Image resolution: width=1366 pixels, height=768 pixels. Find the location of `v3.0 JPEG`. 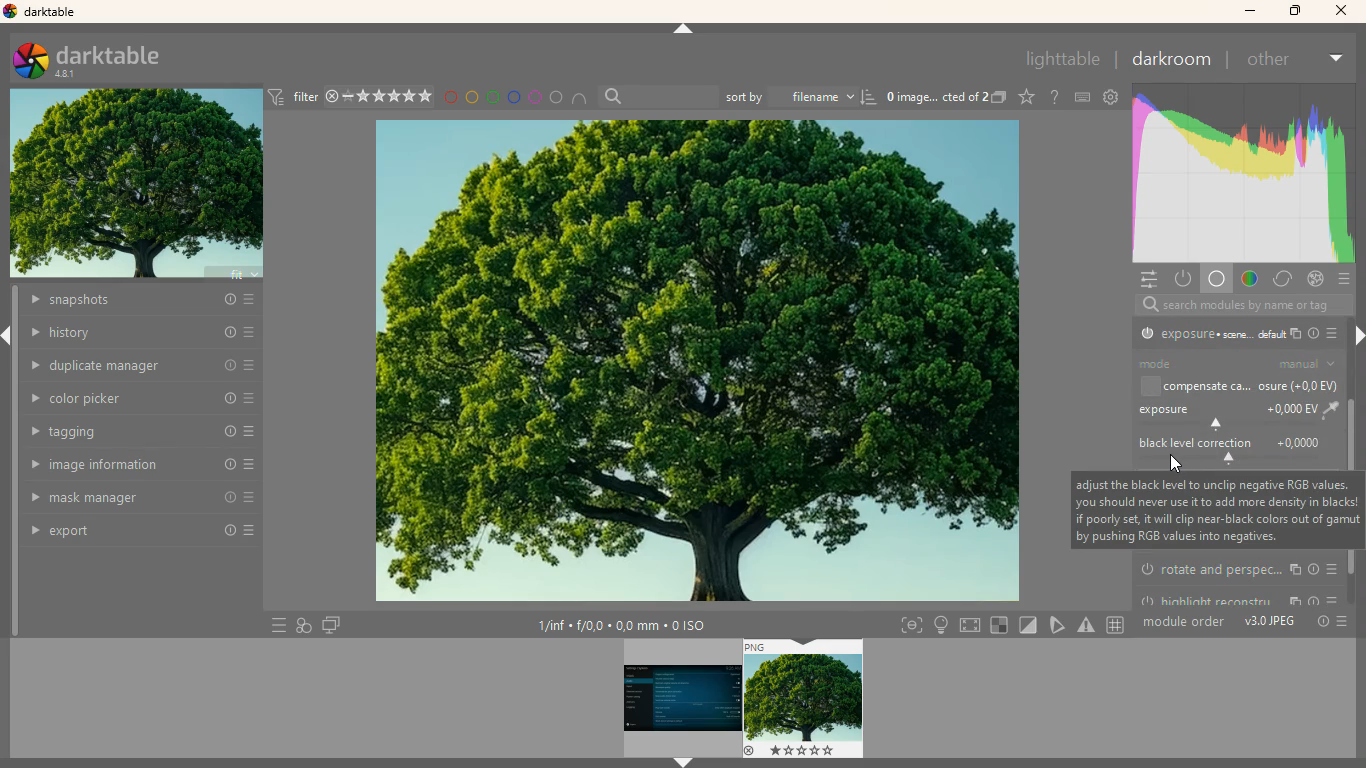

v3.0 JPEG is located at coordinates (1270, 624).